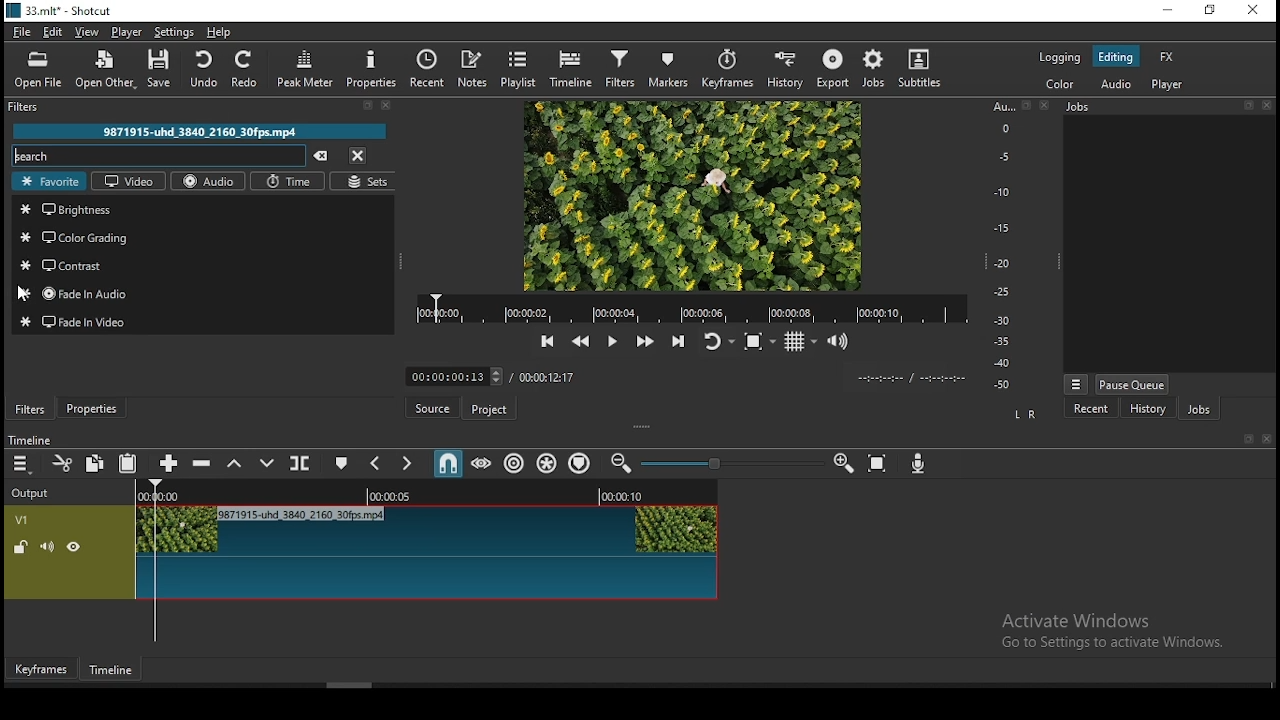 This screenshot has height=720, width=1280. Describe the element at coordinates (95, 465) in the screenshot. I see `copy` at that location.